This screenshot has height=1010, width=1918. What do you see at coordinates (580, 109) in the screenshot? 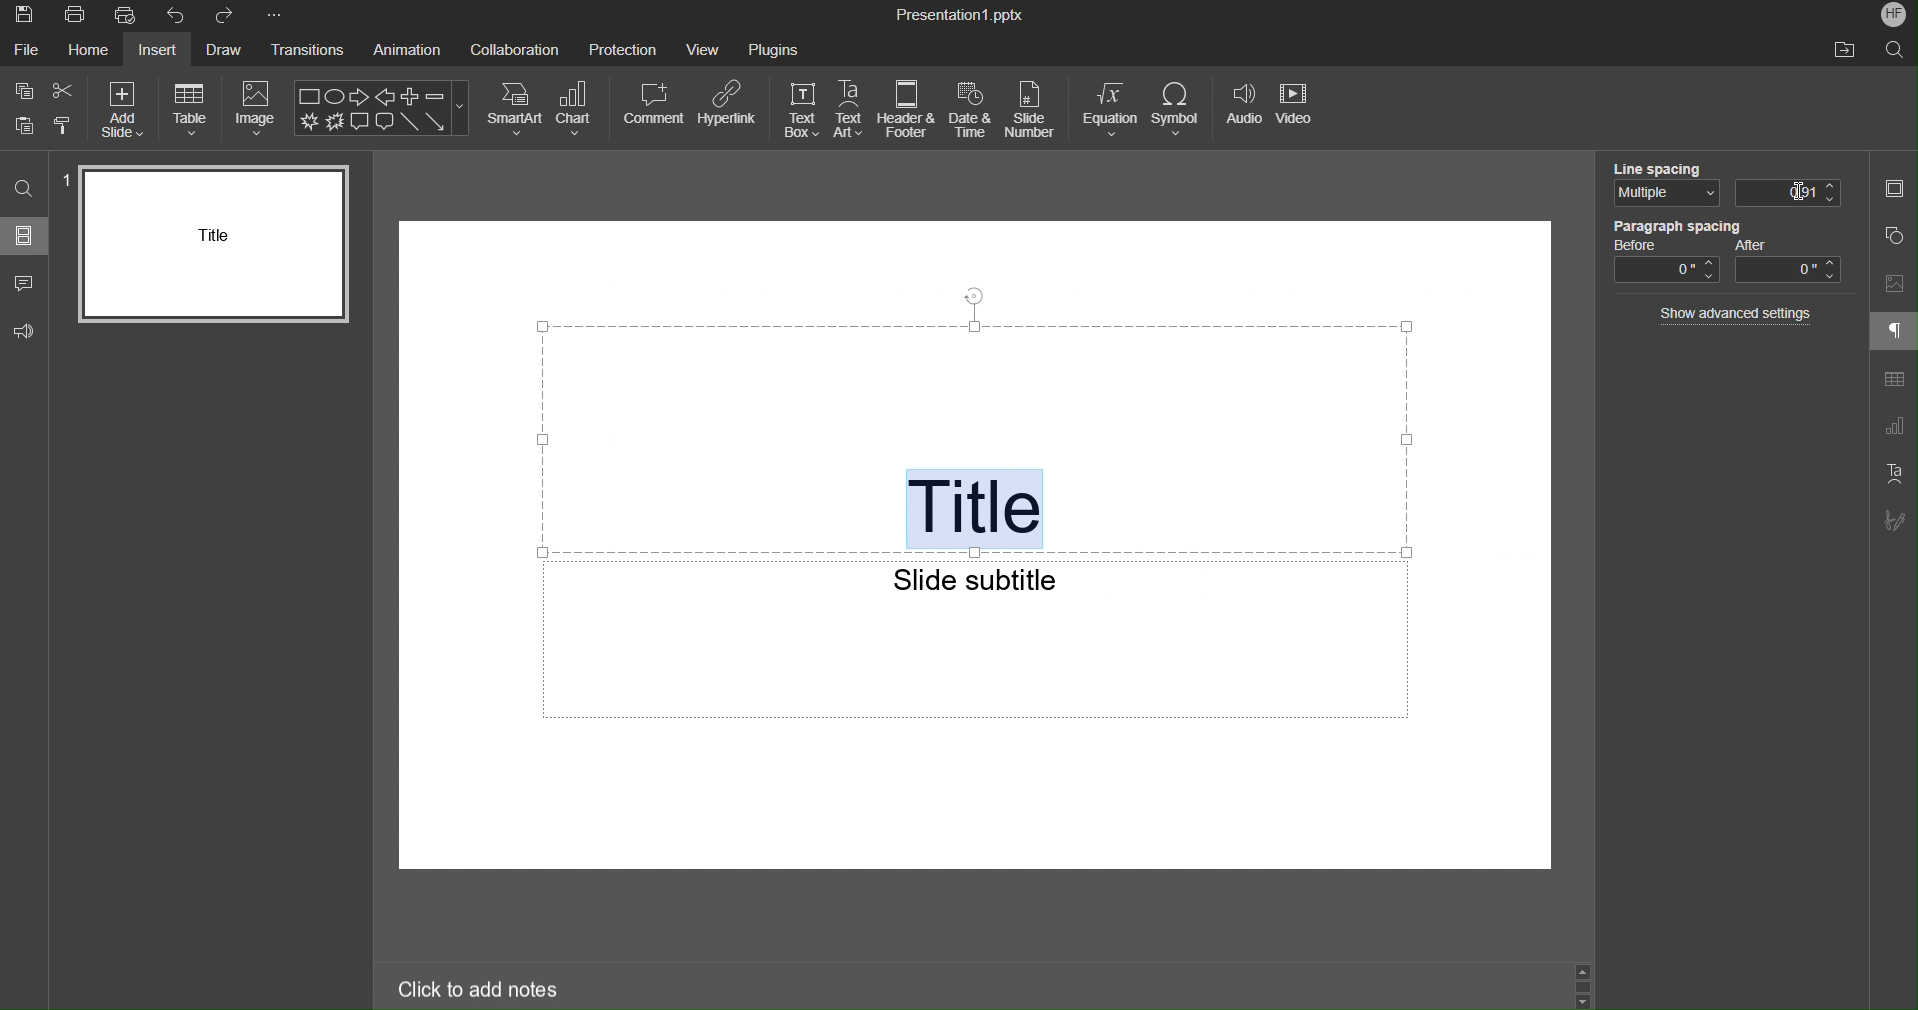
I see `Chart` at bounding box center [580, 109].